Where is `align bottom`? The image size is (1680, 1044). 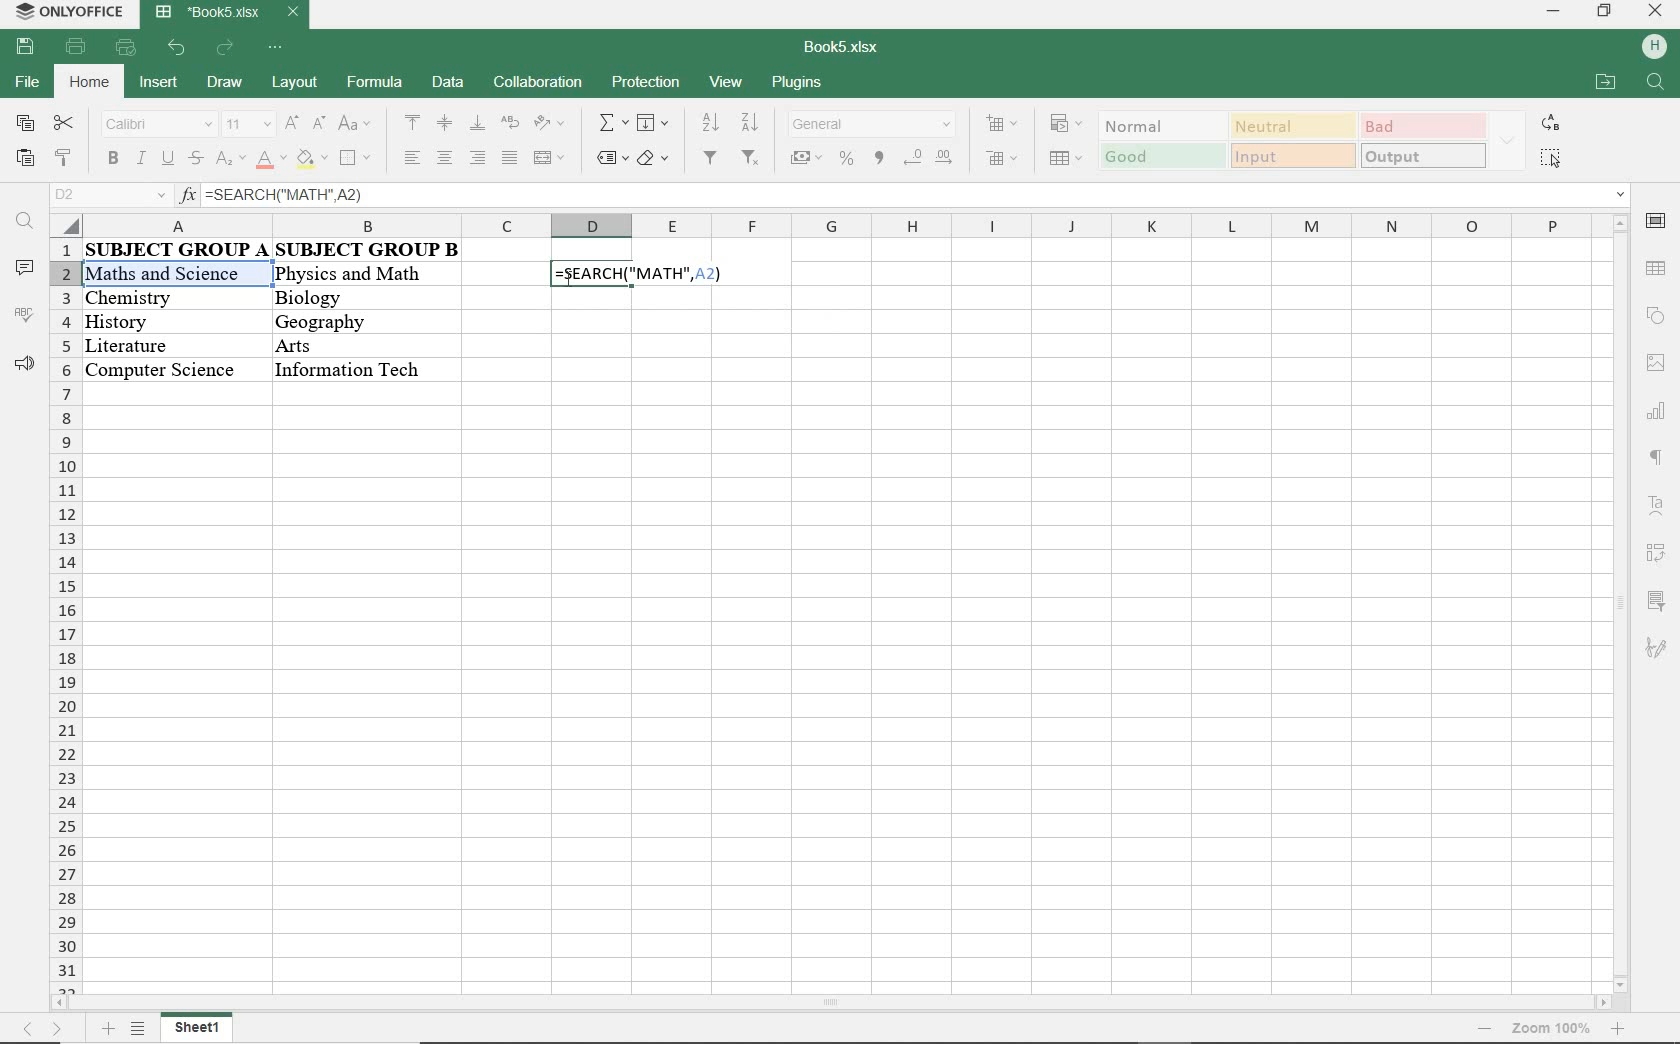 align bottom is located at coordinates (478, 125).